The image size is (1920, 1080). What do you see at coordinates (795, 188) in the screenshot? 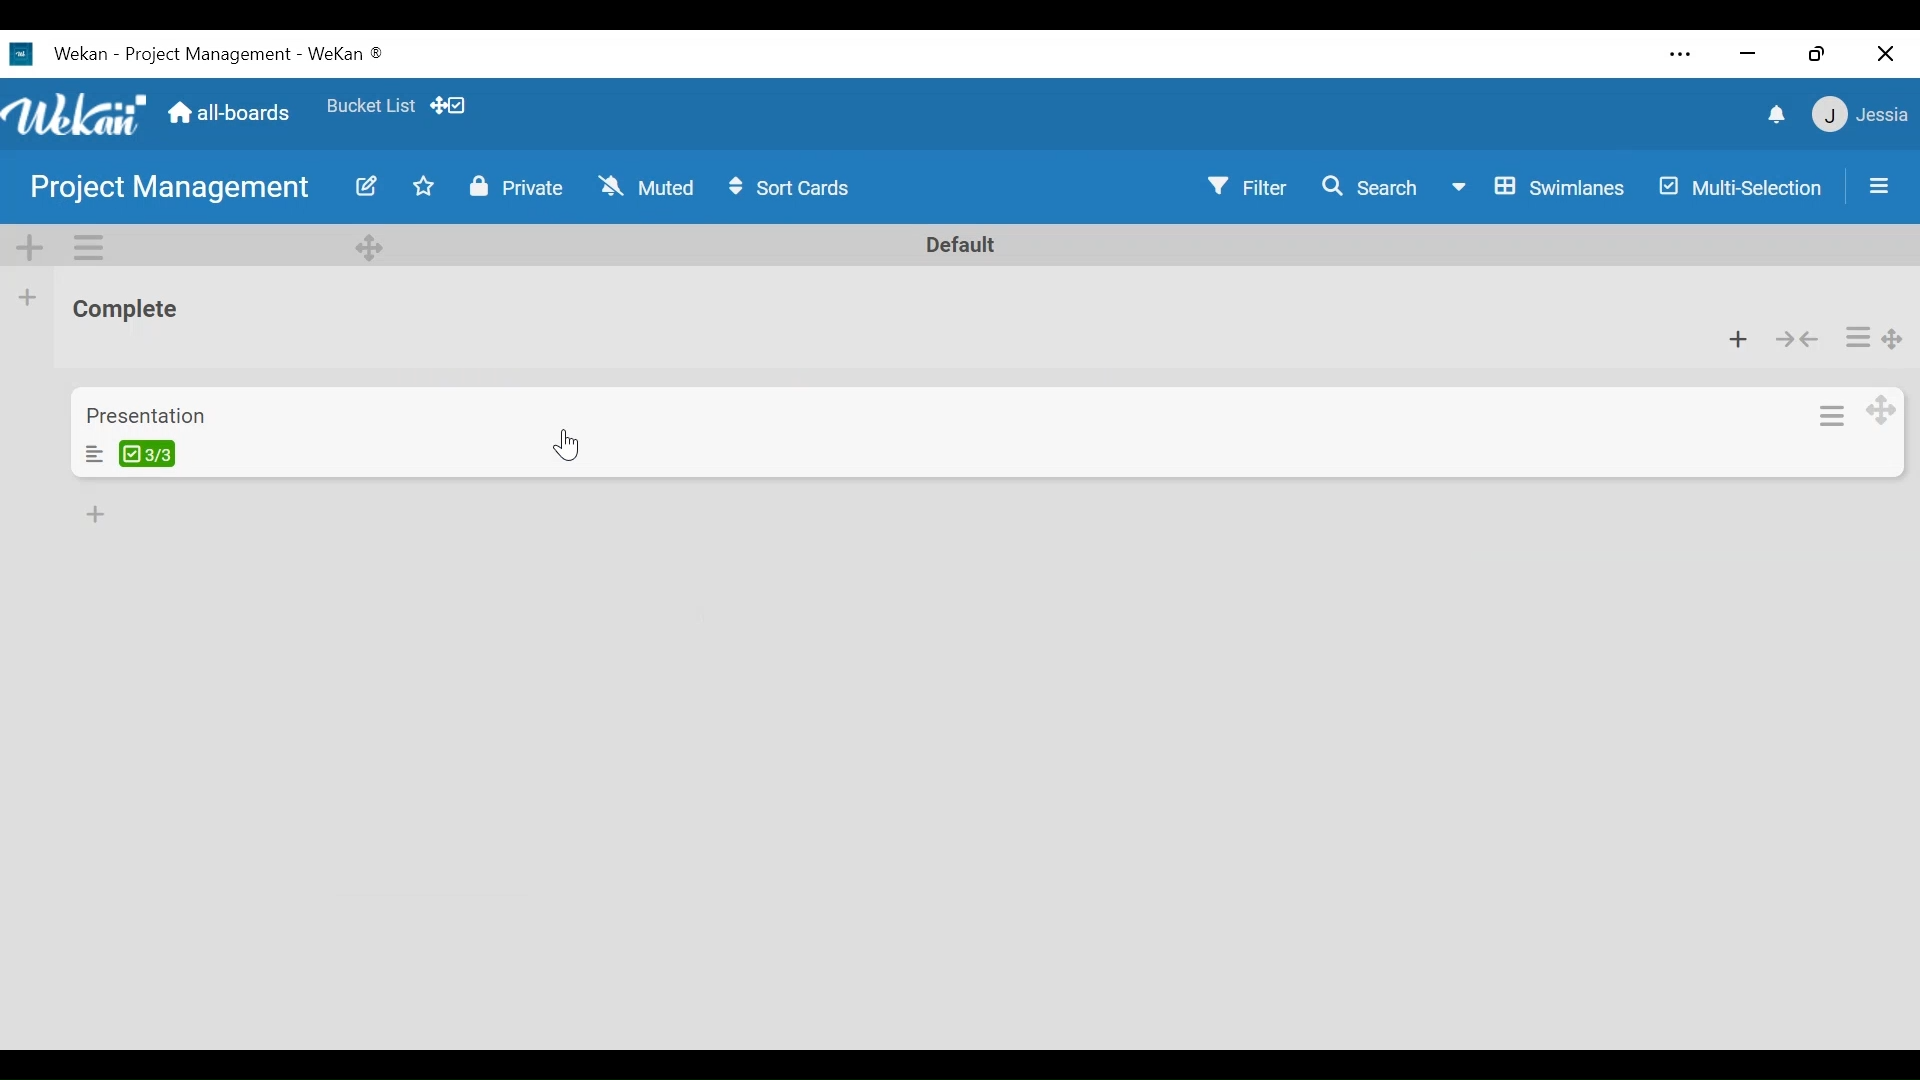
I see `Sort Cards` at bounding box center [795, 188].